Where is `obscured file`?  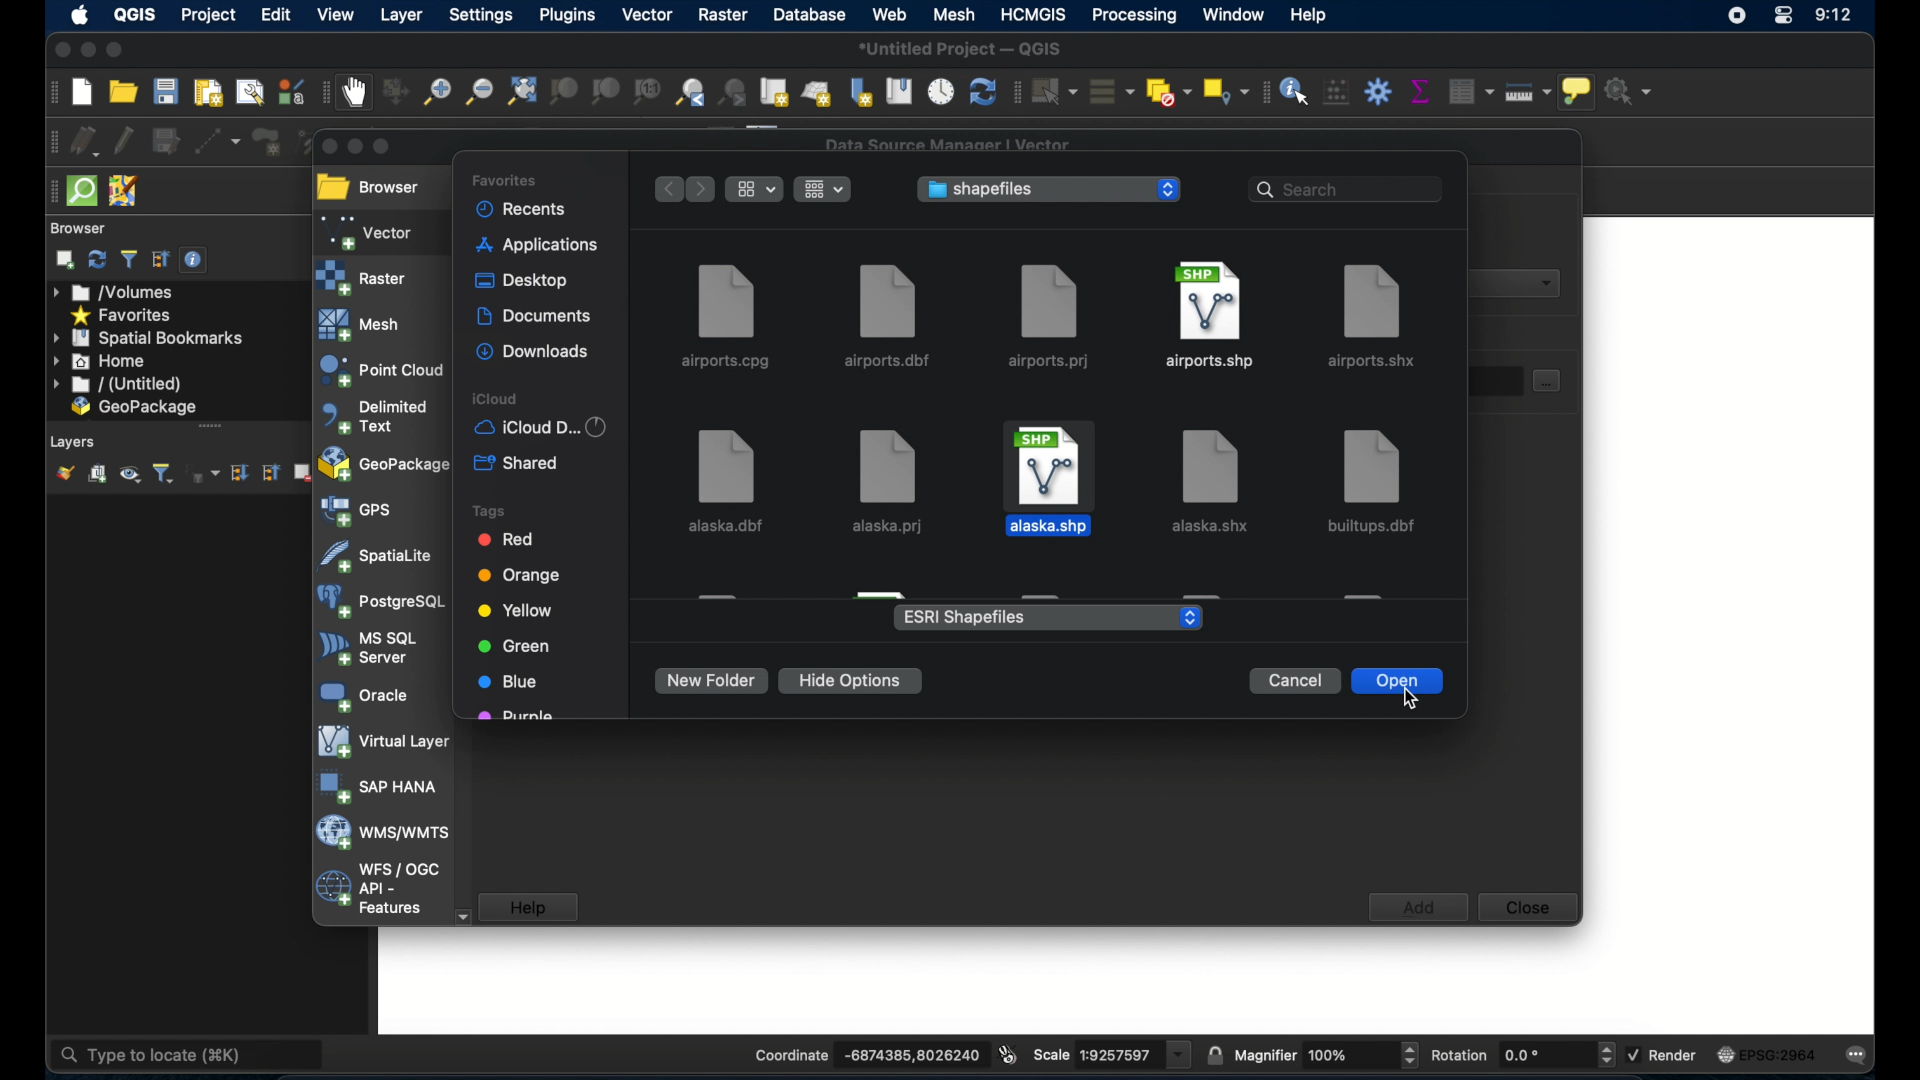 obscured file is located at coordinates (1363, 597).